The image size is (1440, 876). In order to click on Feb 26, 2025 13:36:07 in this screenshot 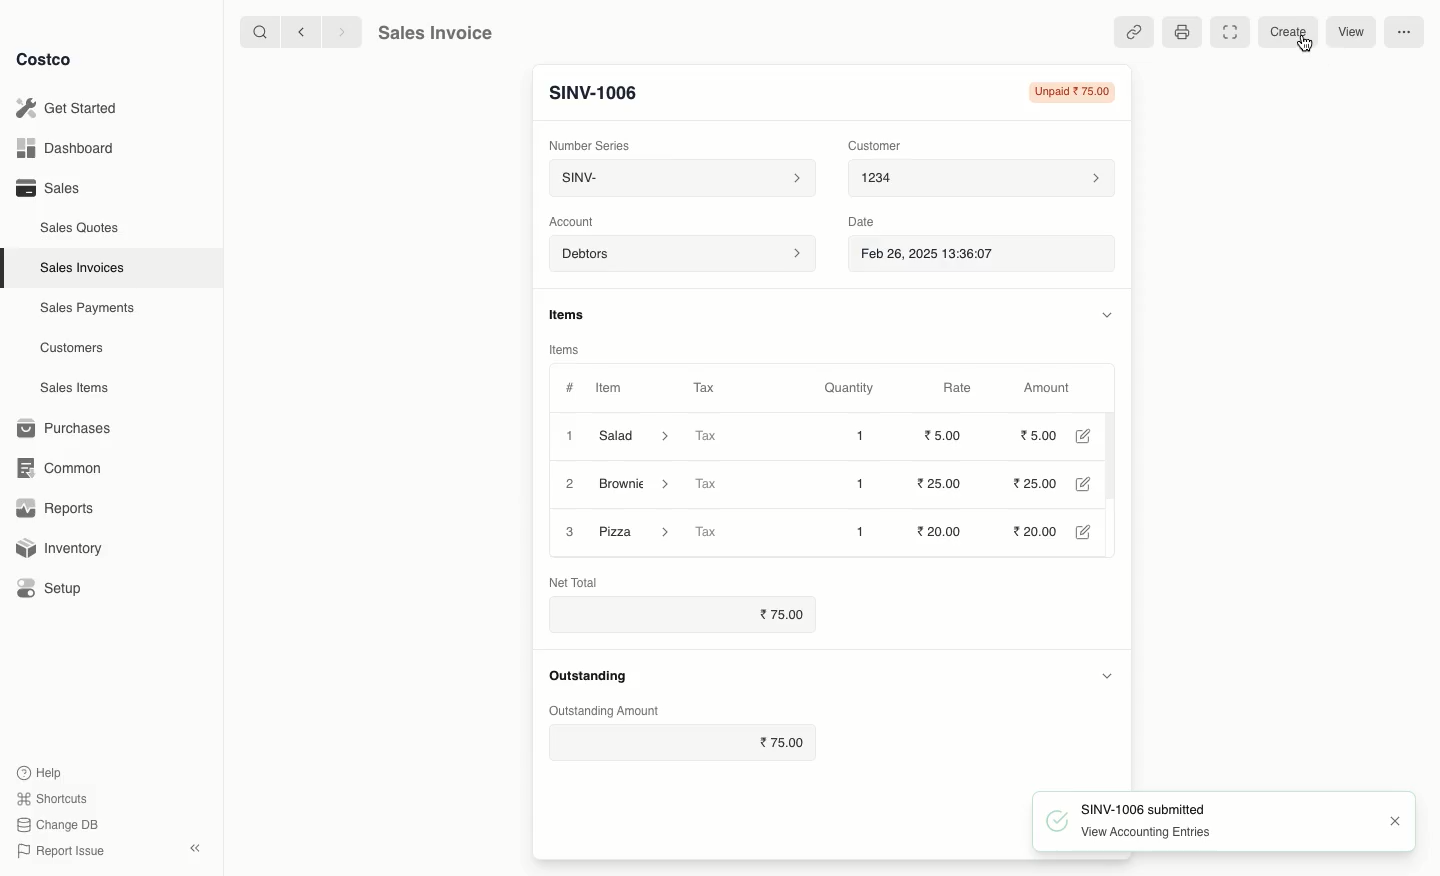, I will do `click(977, 253)`.